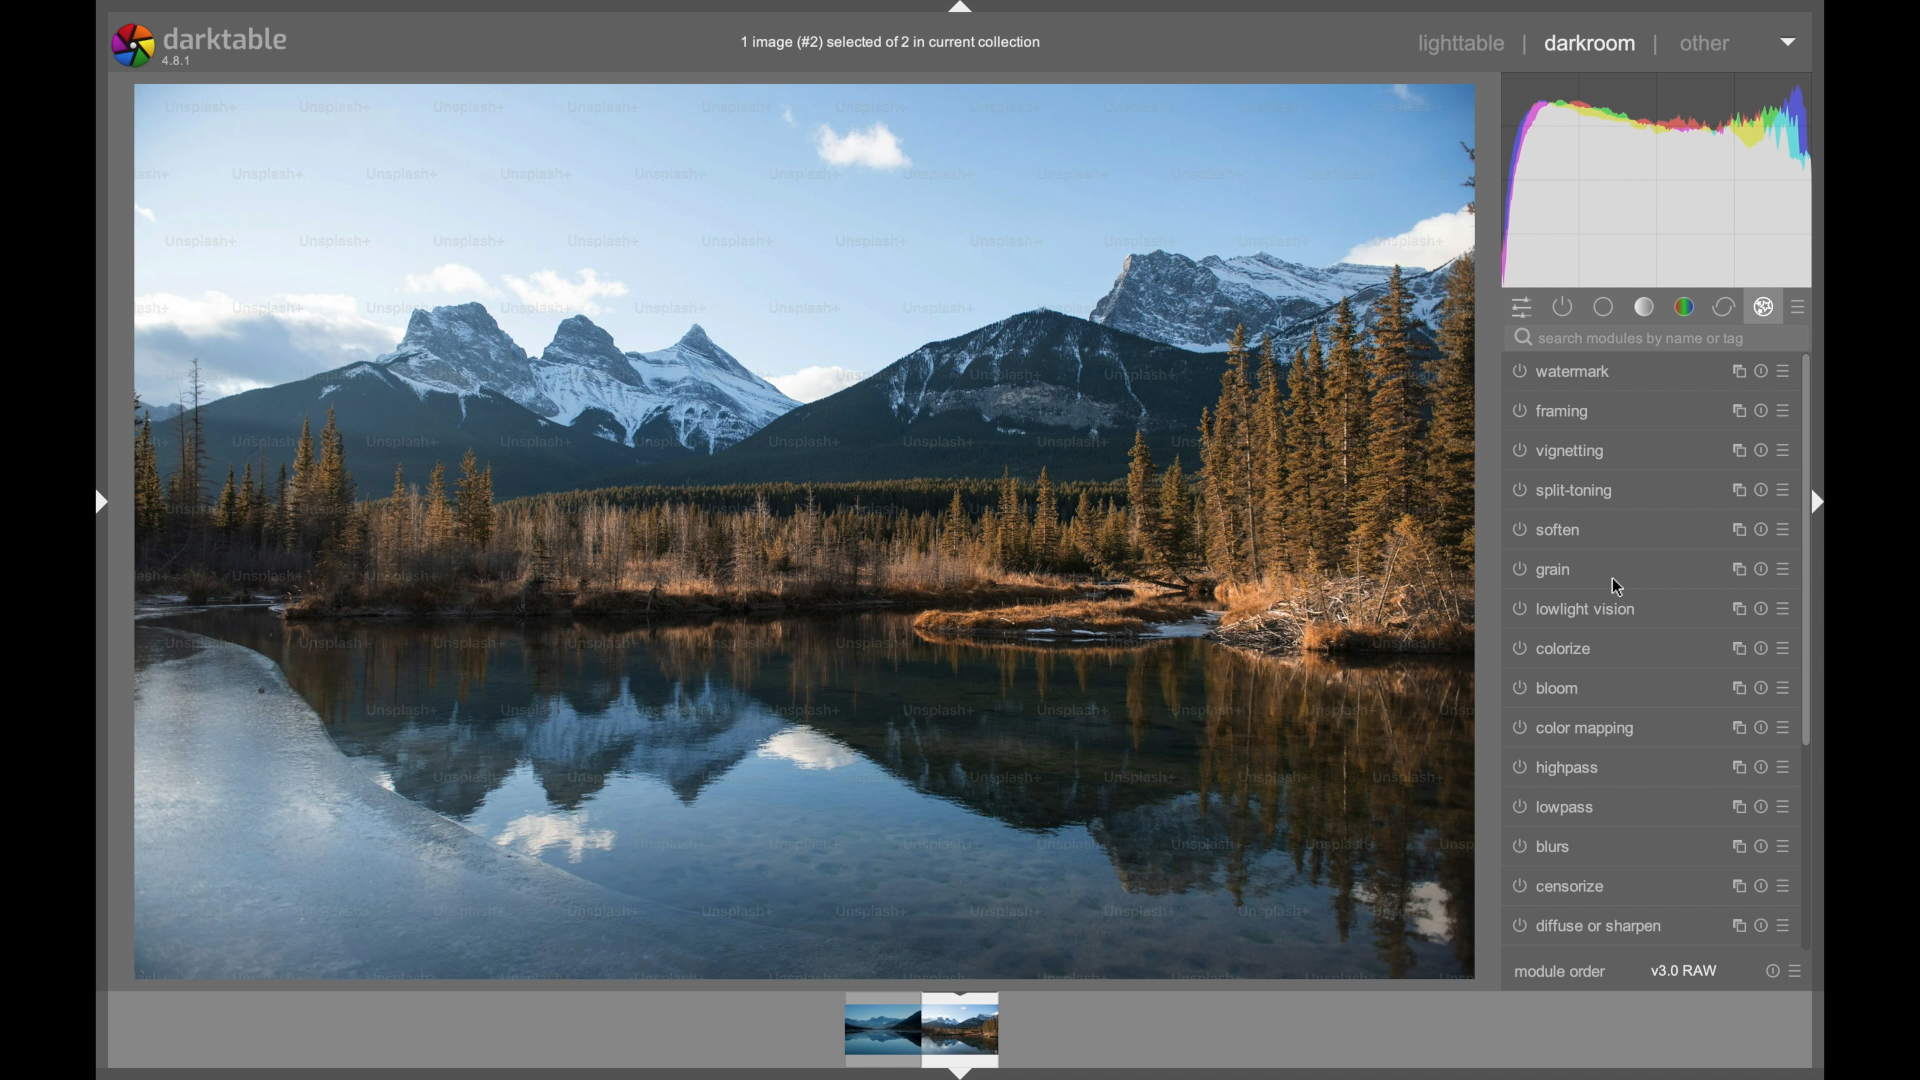  I want to click on reset parameters, so click(1761, 768).